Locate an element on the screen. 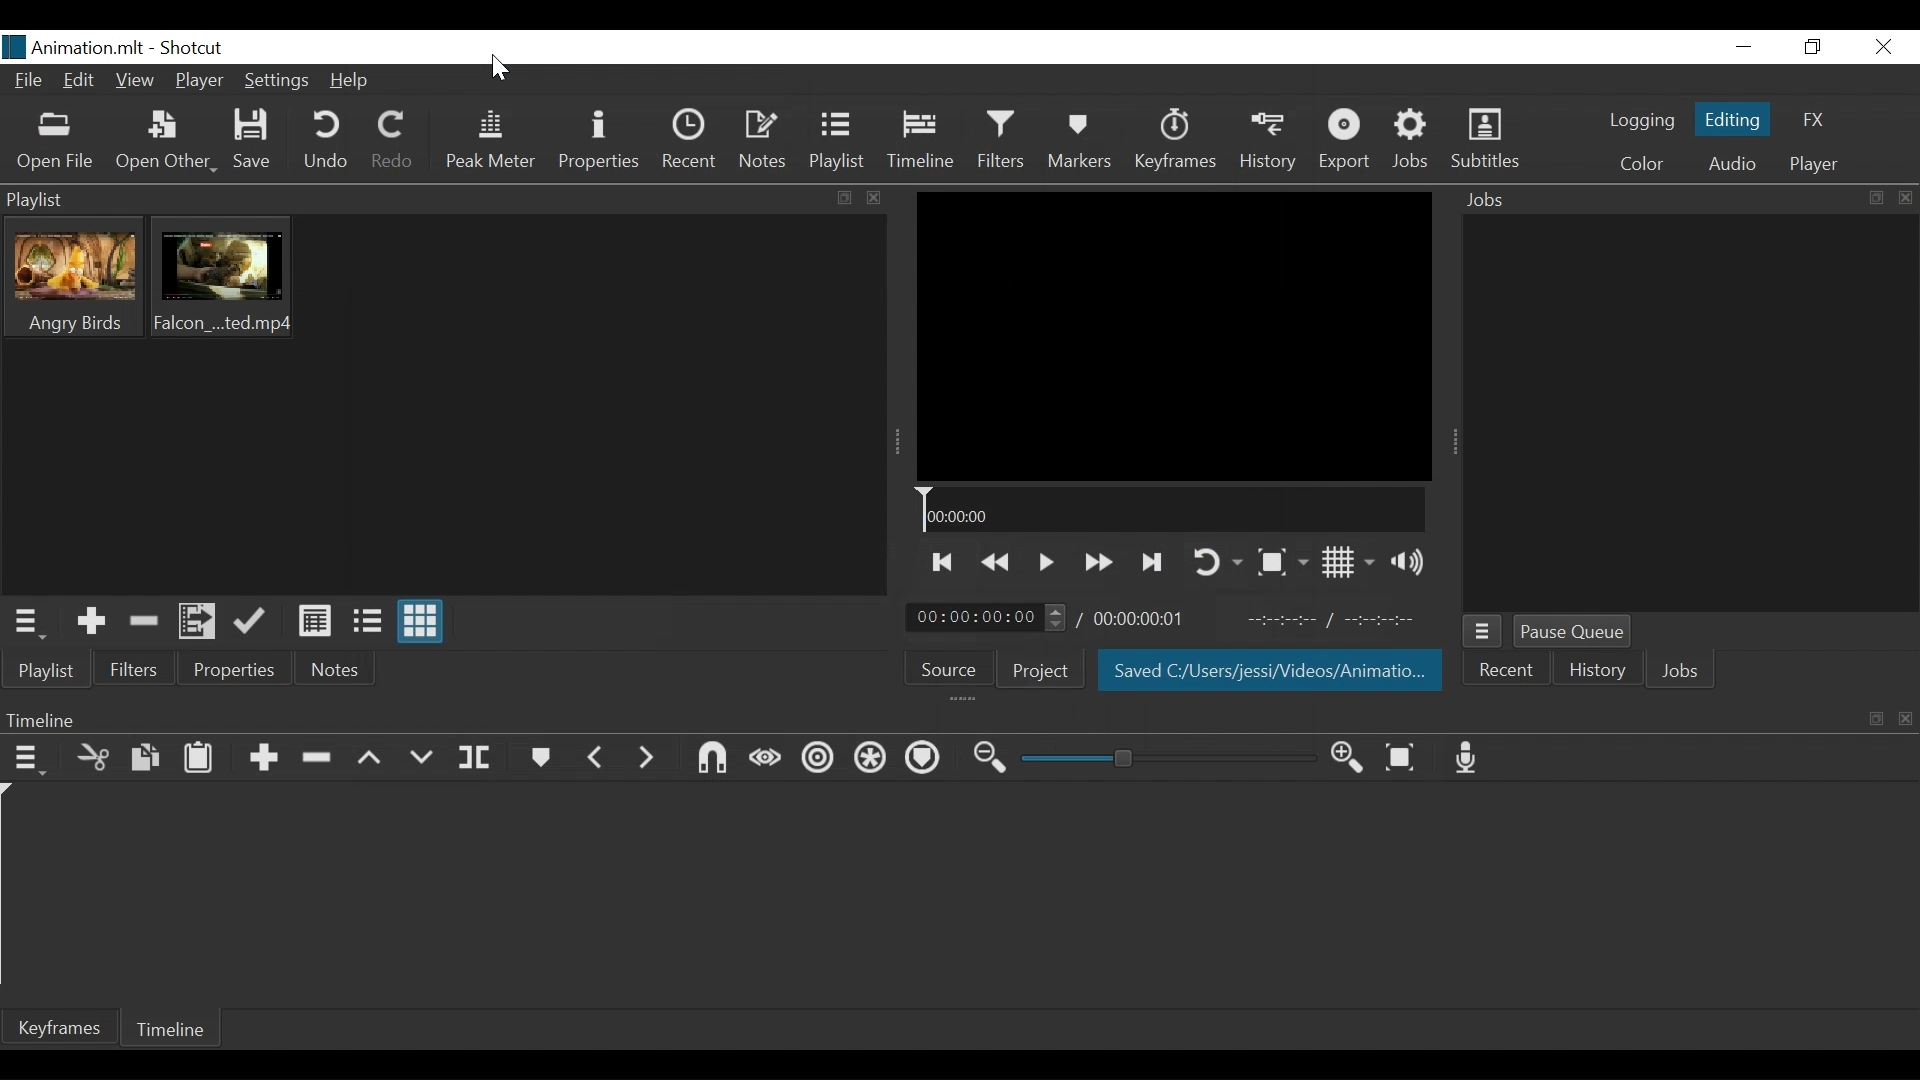  Player is located at coordinates (197, 83).